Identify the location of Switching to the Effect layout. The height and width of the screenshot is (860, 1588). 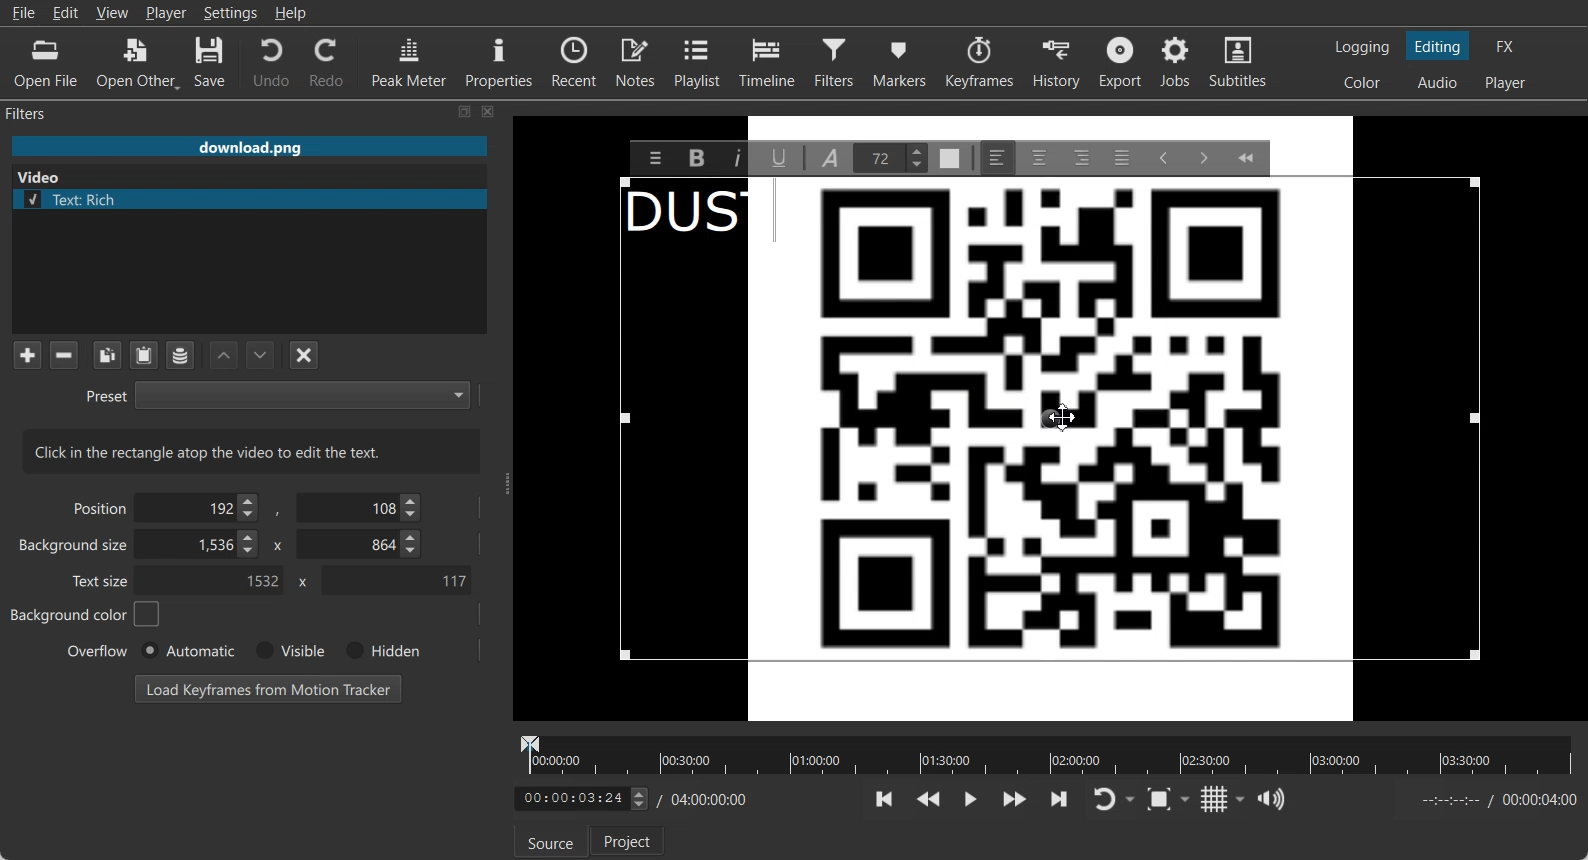
(1506, 46).